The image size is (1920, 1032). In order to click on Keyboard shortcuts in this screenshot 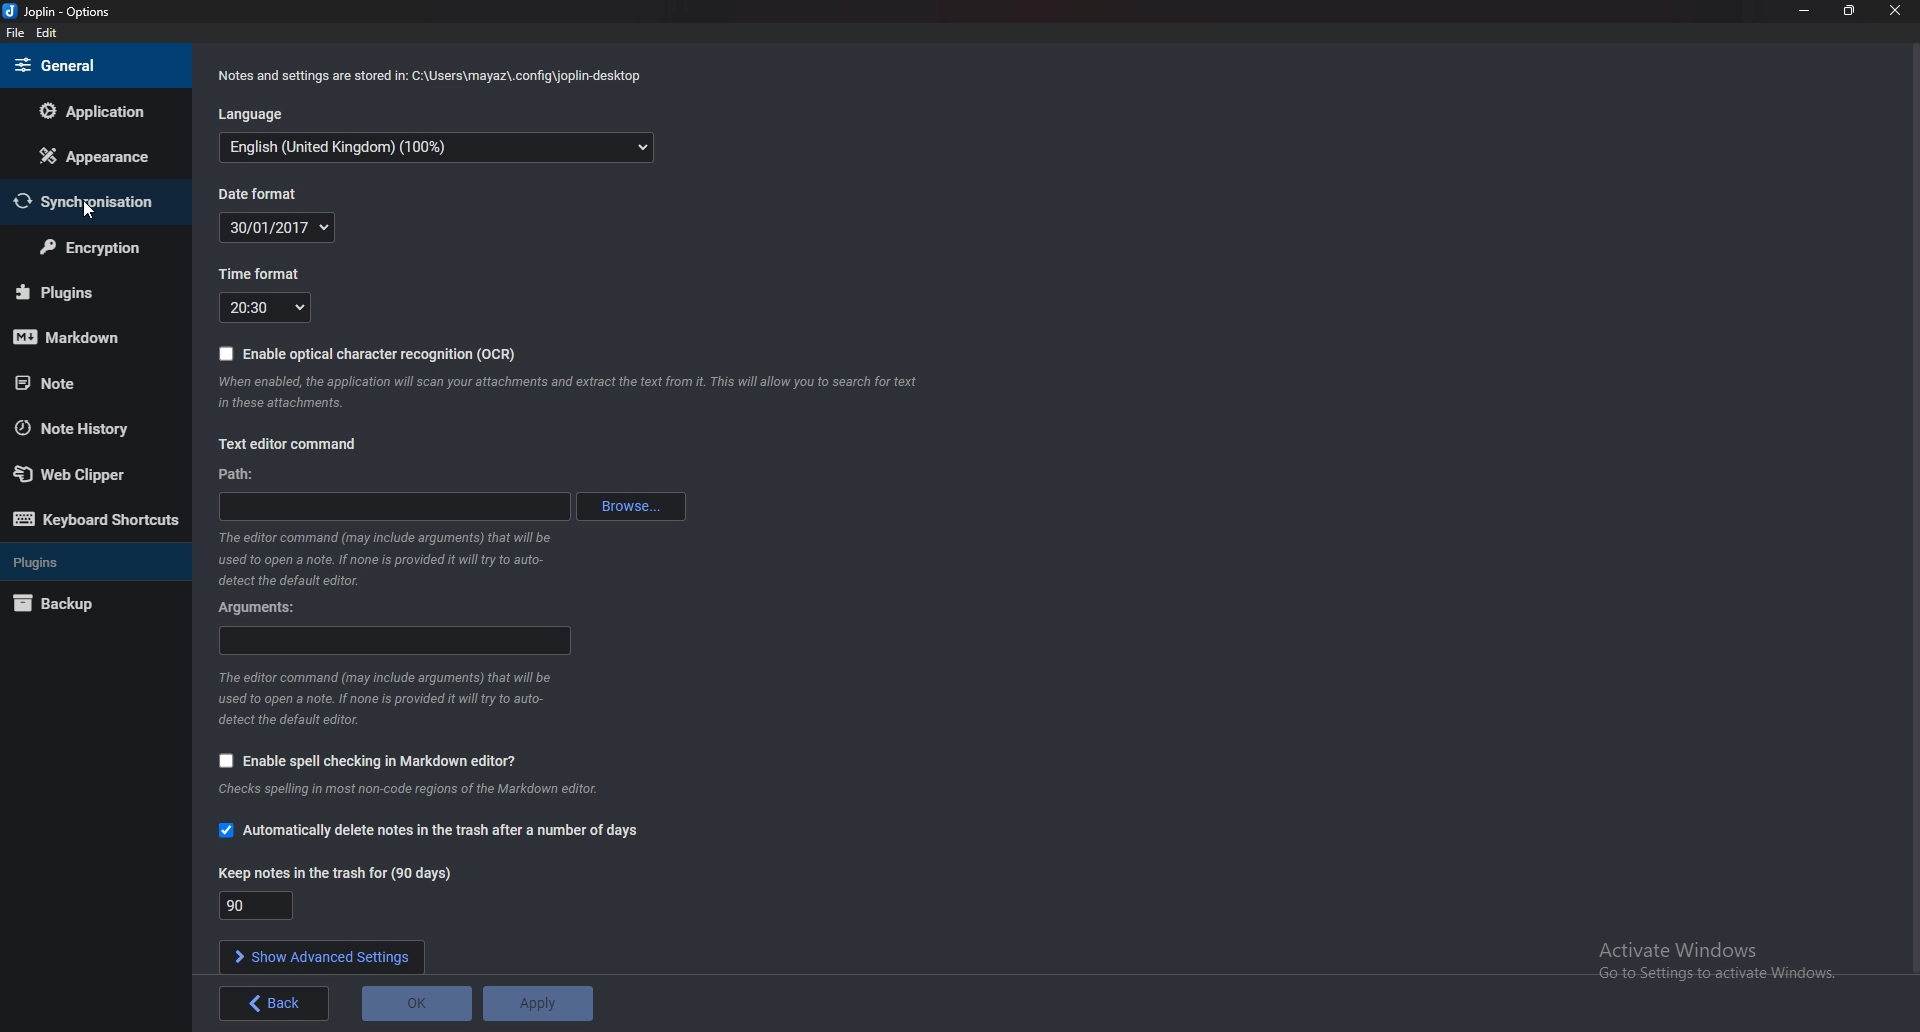, I will do `click(99, 519)`.